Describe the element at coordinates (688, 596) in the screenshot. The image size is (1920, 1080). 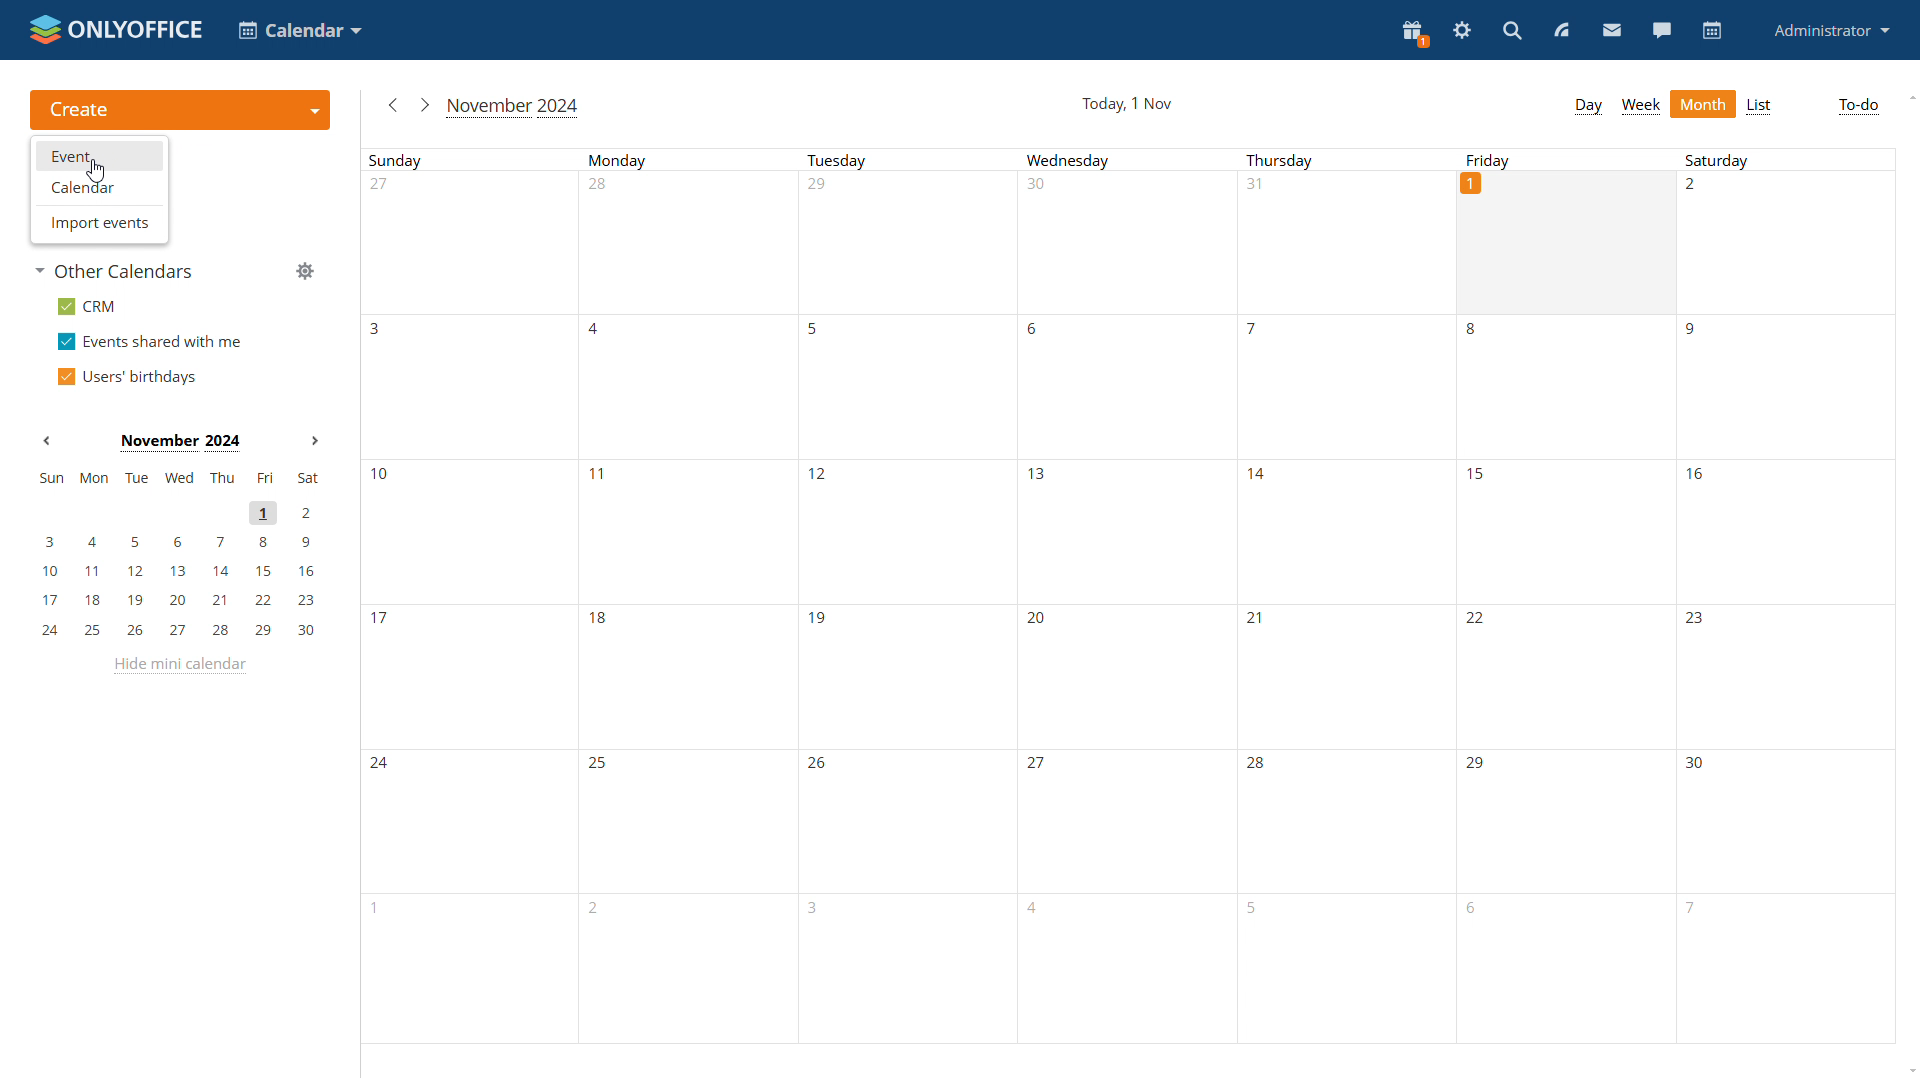
I see `monday` at that location.